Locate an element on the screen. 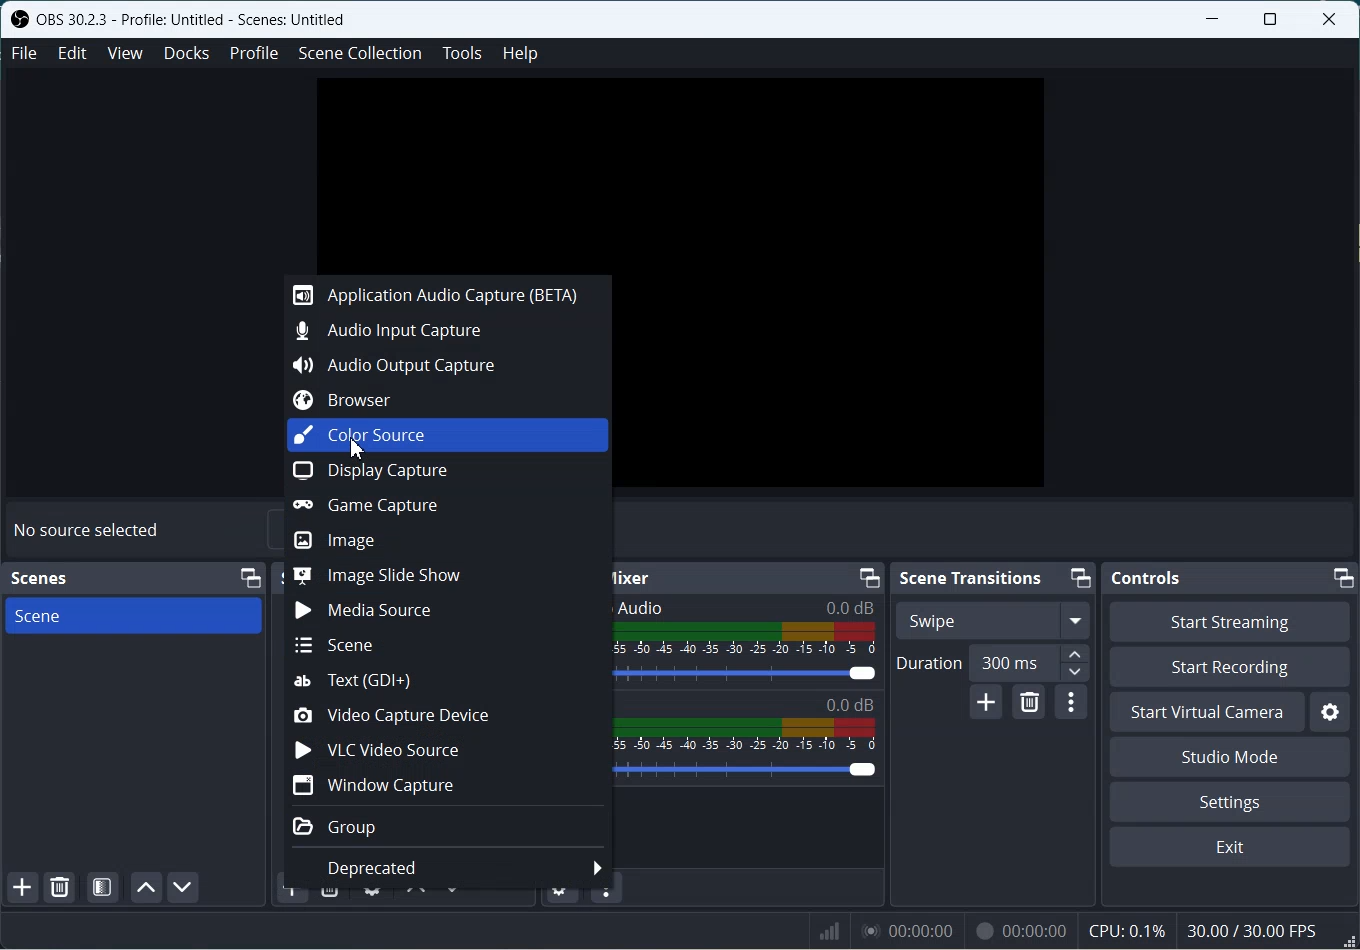  Duration is located at coordinates (926, 663).